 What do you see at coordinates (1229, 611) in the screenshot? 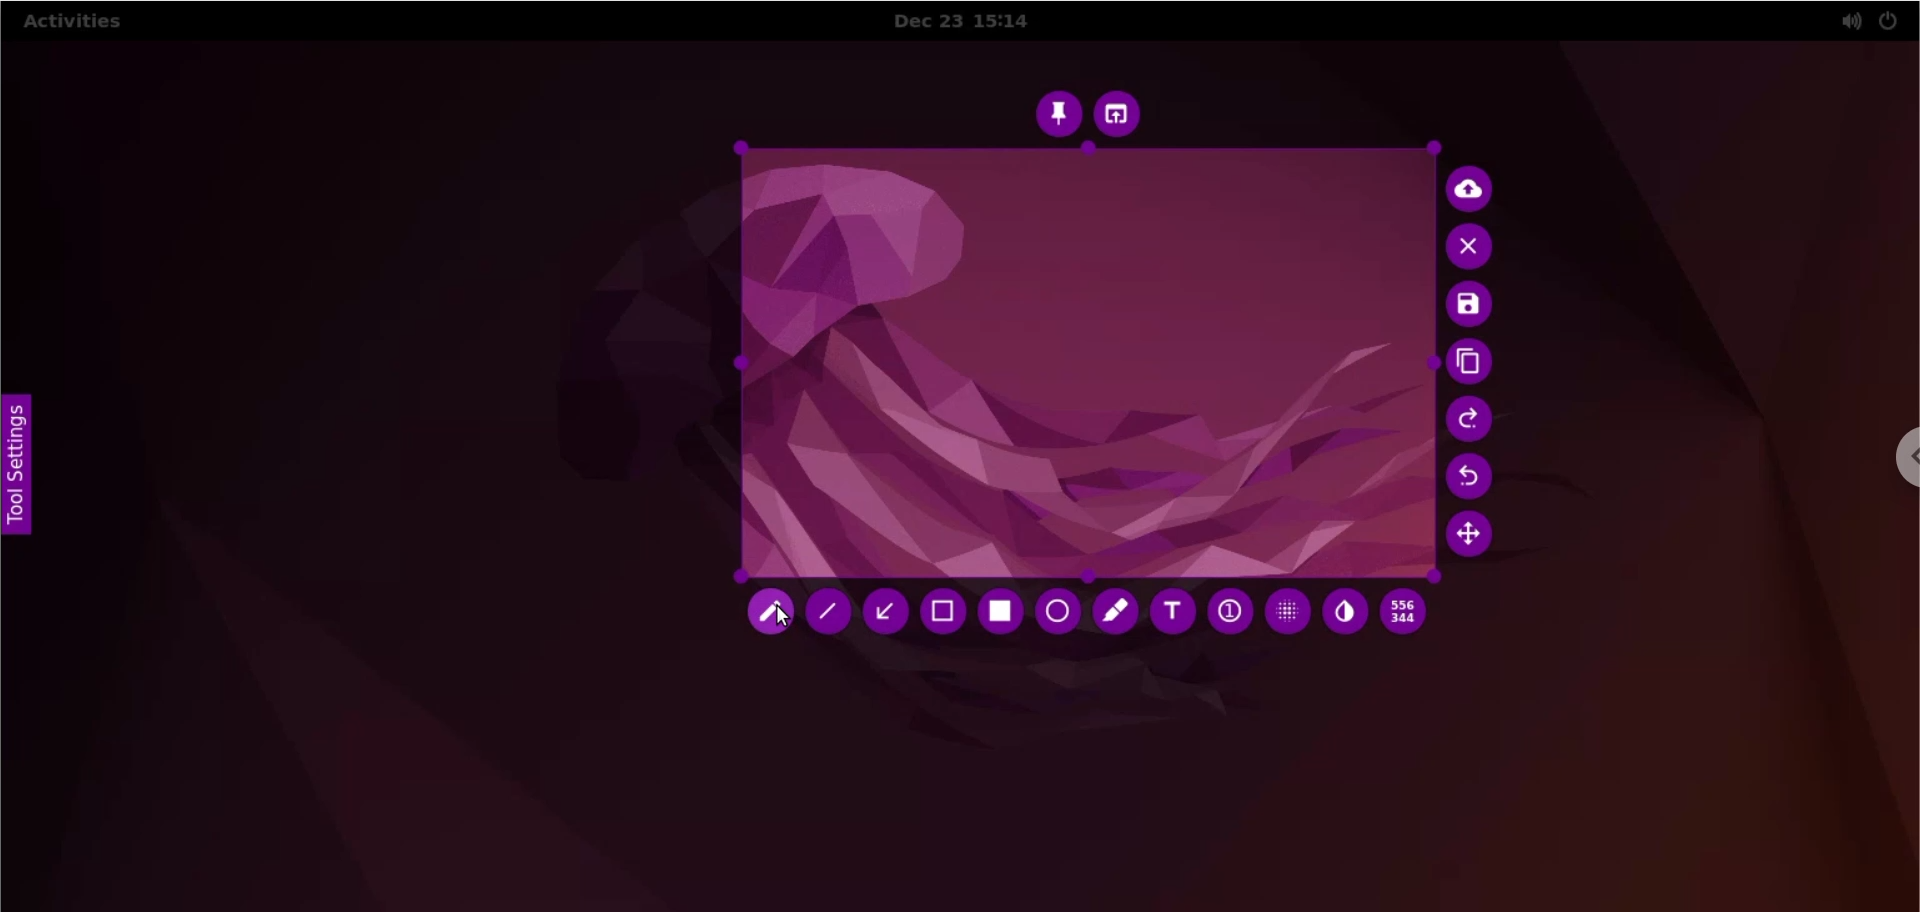
I see `auto increment` at bounding box center [1229, 611].